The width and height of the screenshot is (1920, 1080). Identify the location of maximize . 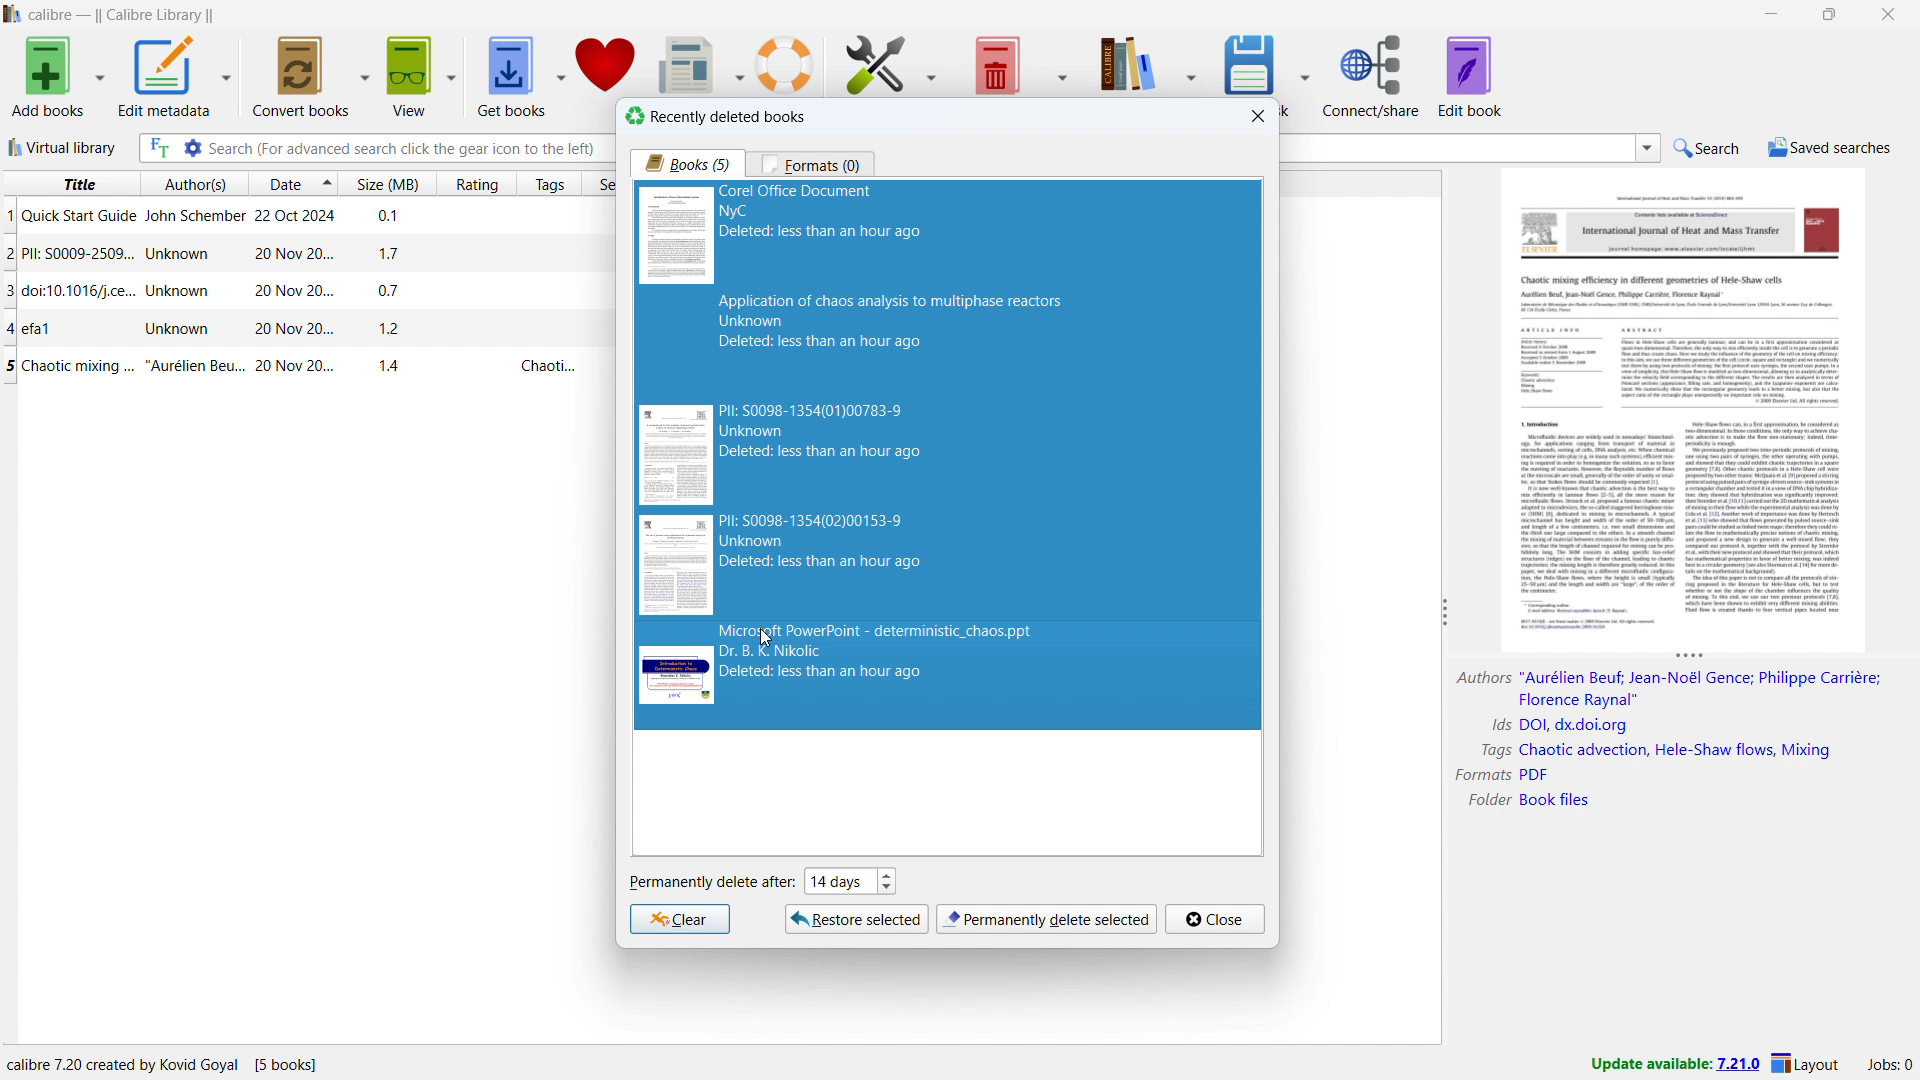
(1829, 14).